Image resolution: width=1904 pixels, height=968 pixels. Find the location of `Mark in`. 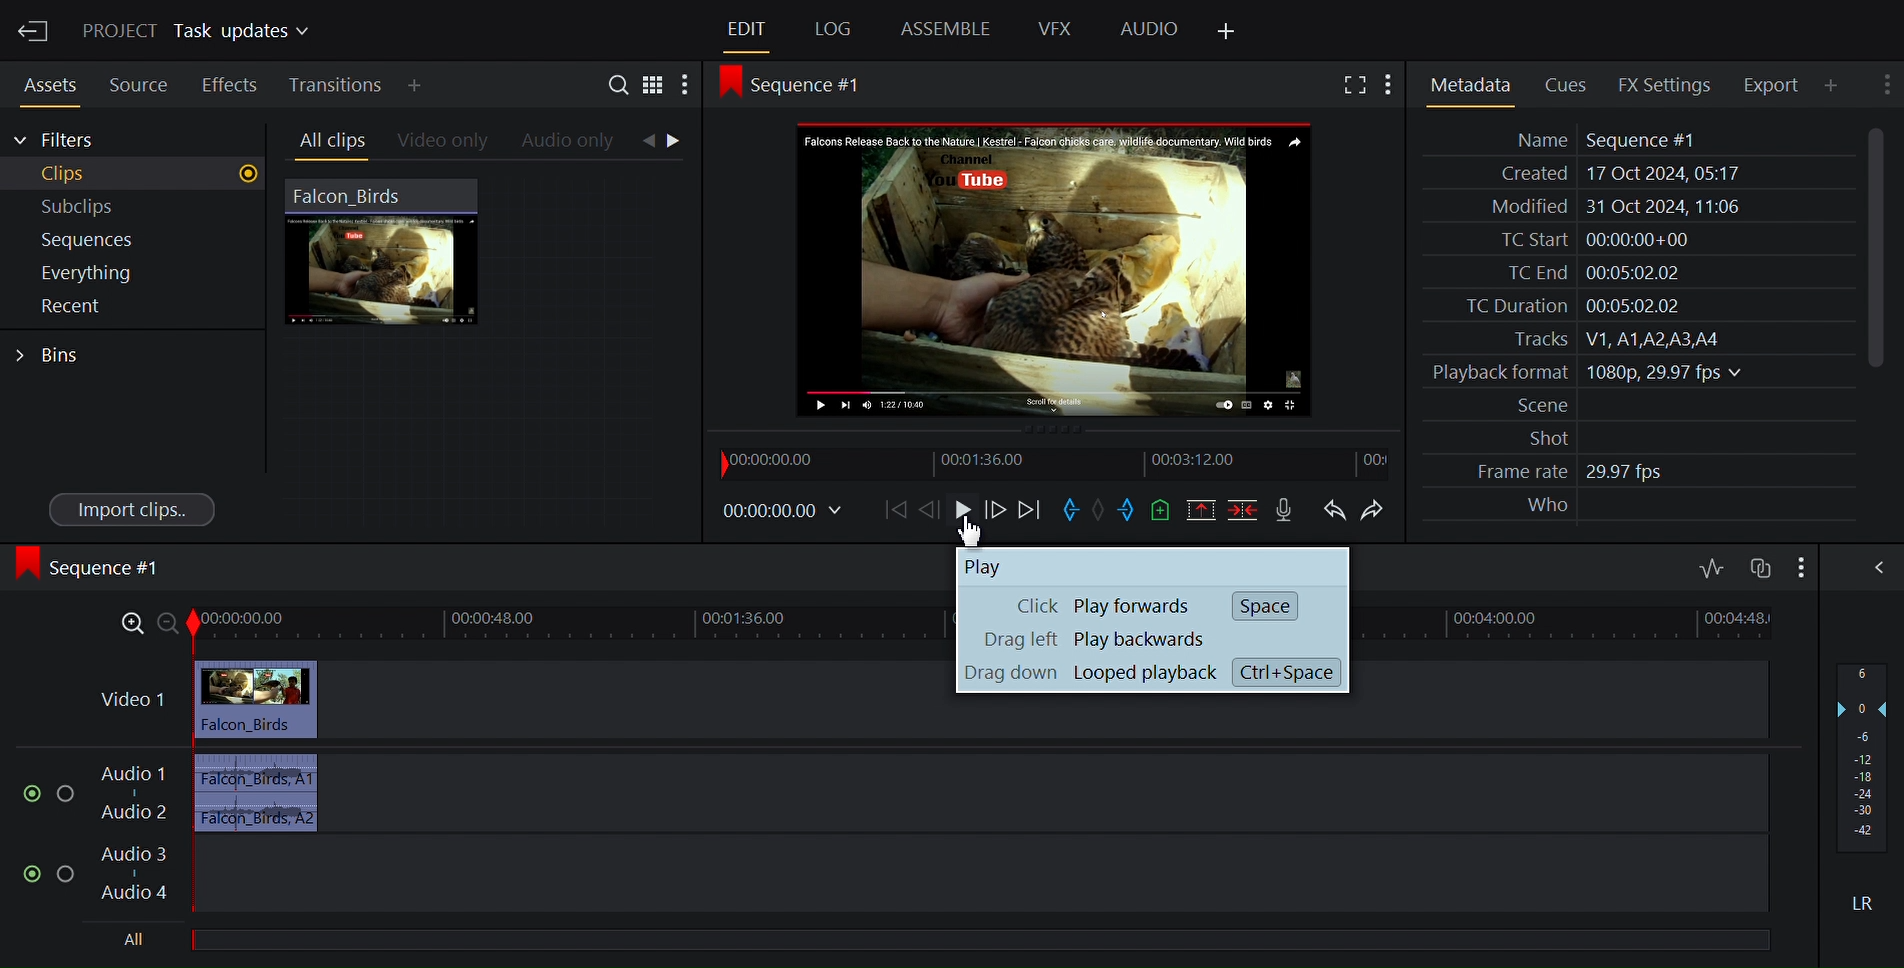

Mark in is located at coordinates (1068, 510).